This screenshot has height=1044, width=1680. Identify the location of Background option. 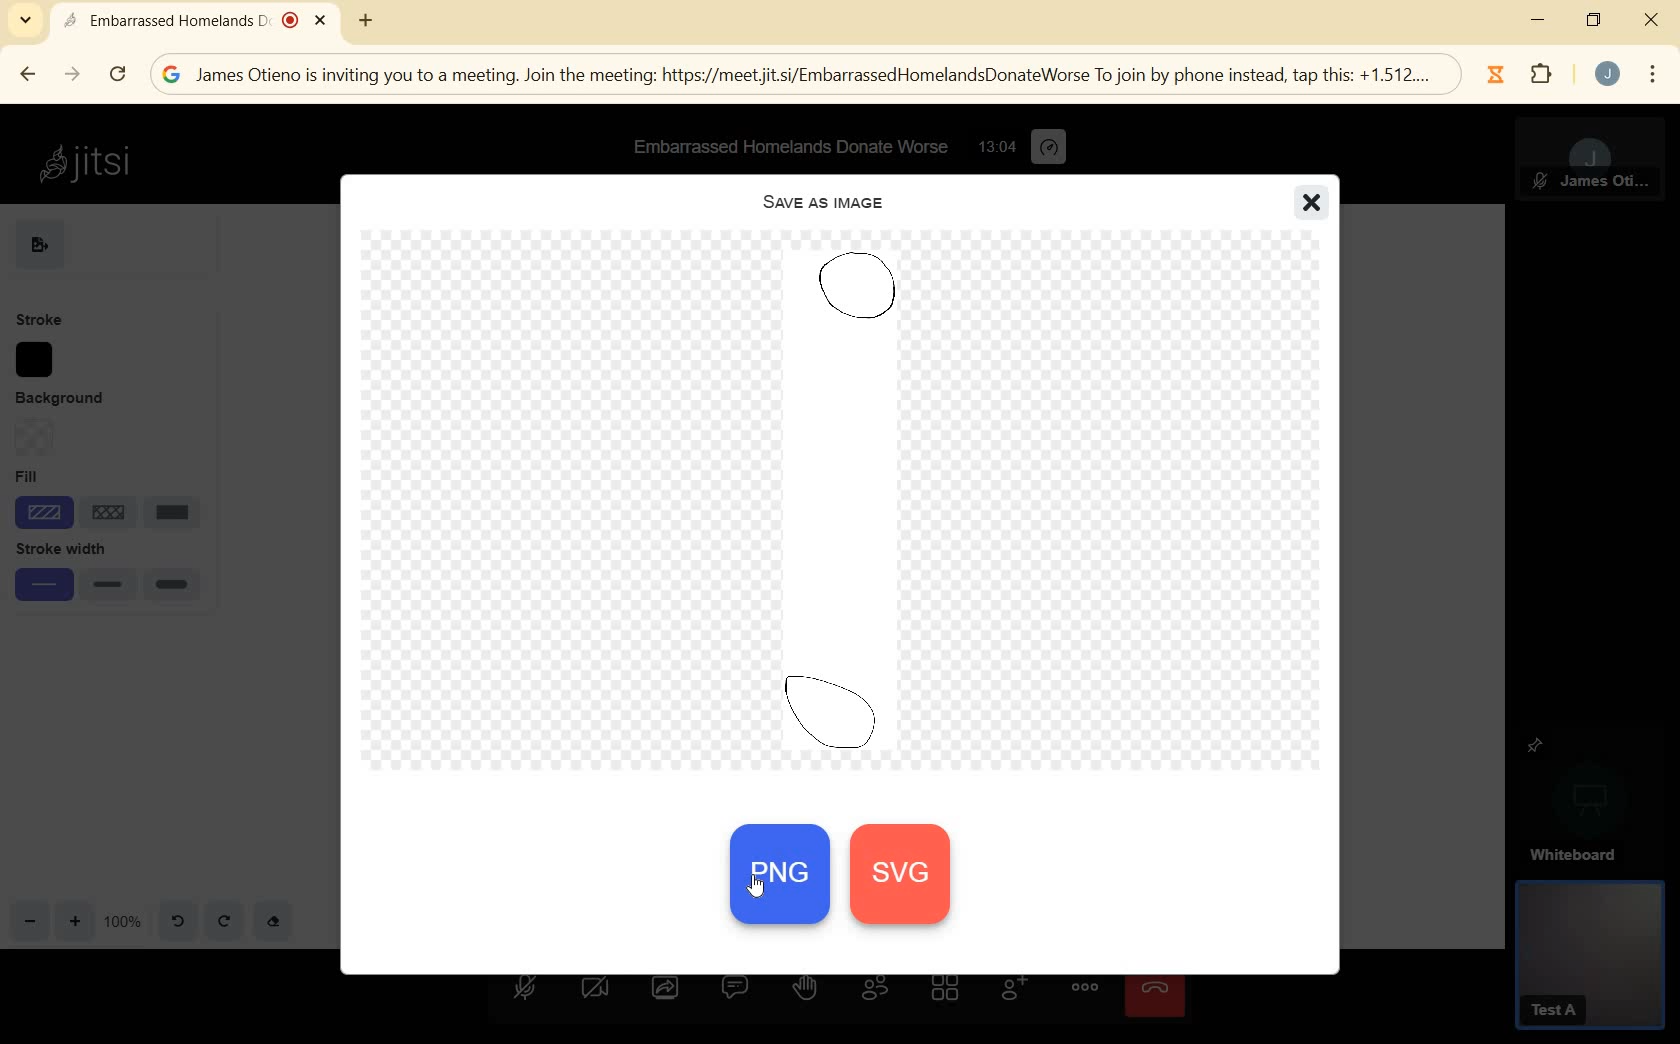
(36, 439).